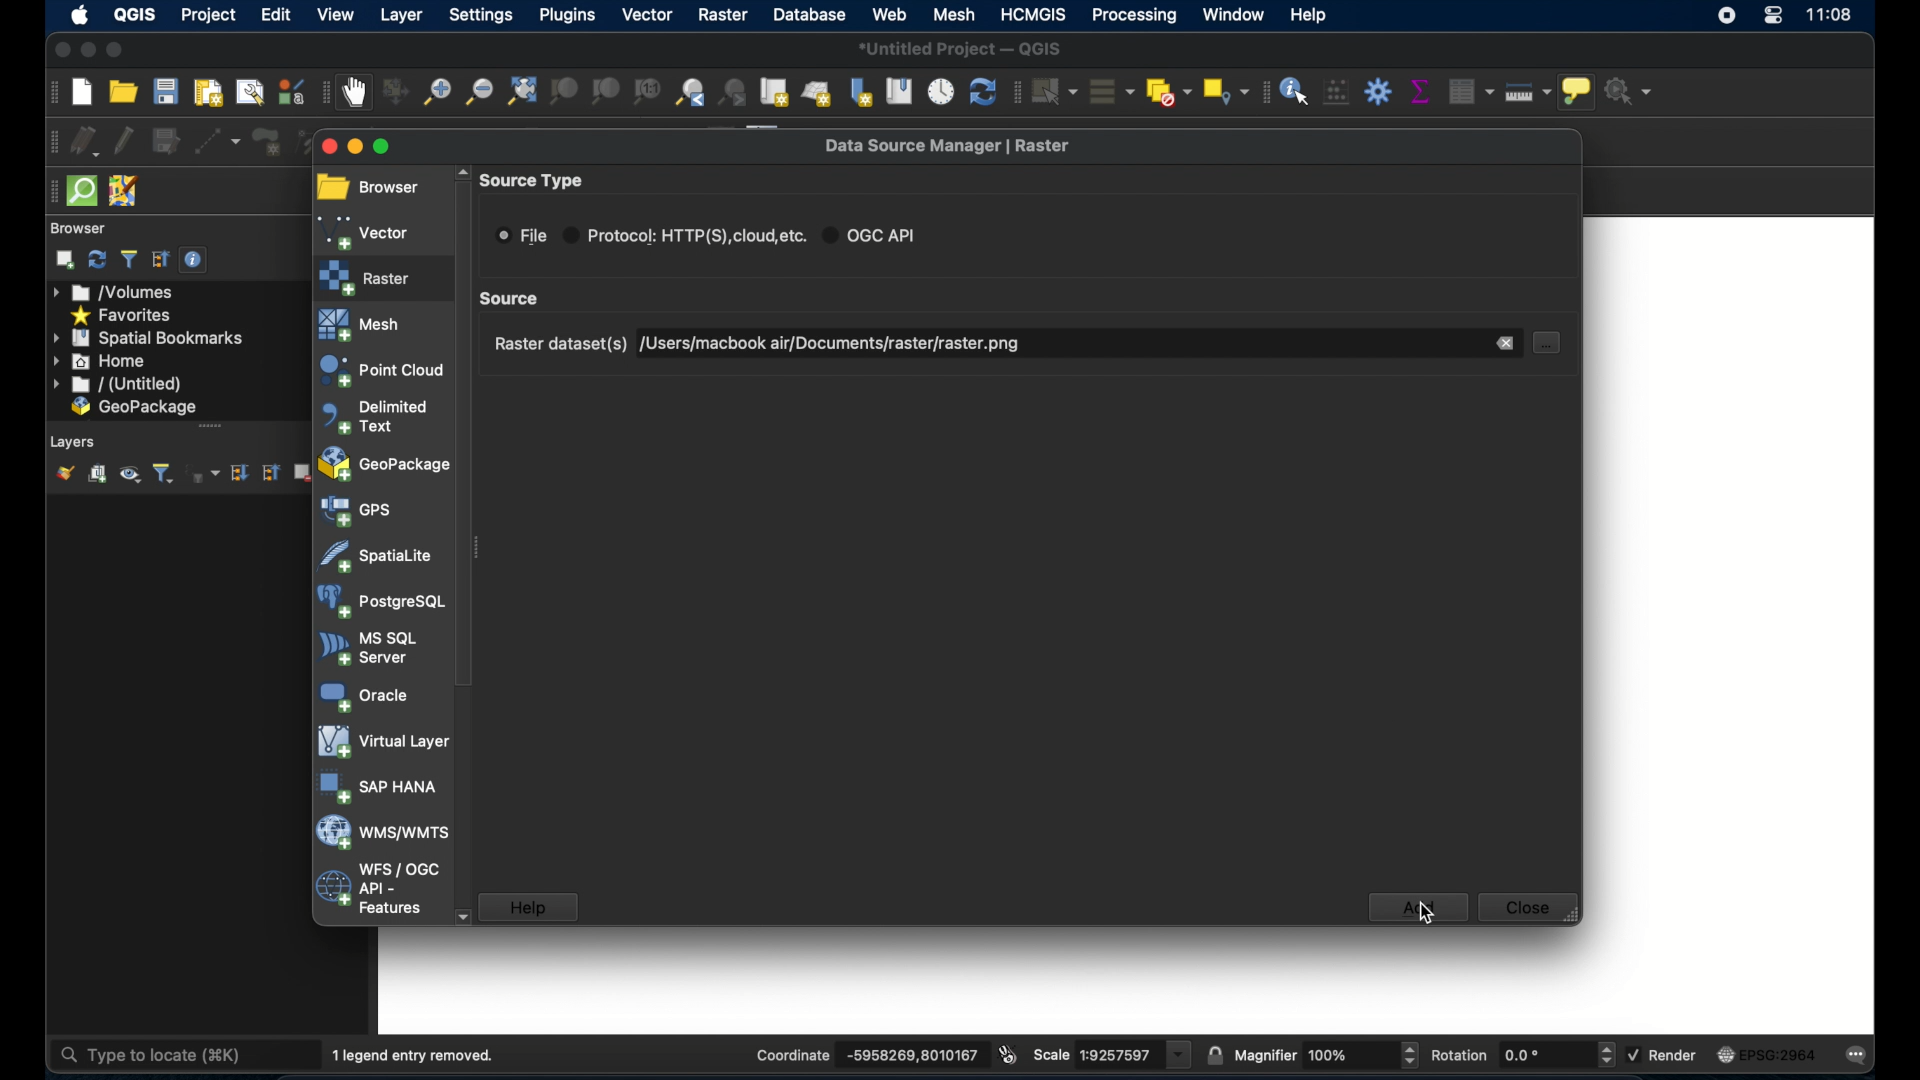 This screenshot has width=1920, height=1080. Describe the element at coordinates (163, 473) in the screenshot. I see `filter layer` at that location.